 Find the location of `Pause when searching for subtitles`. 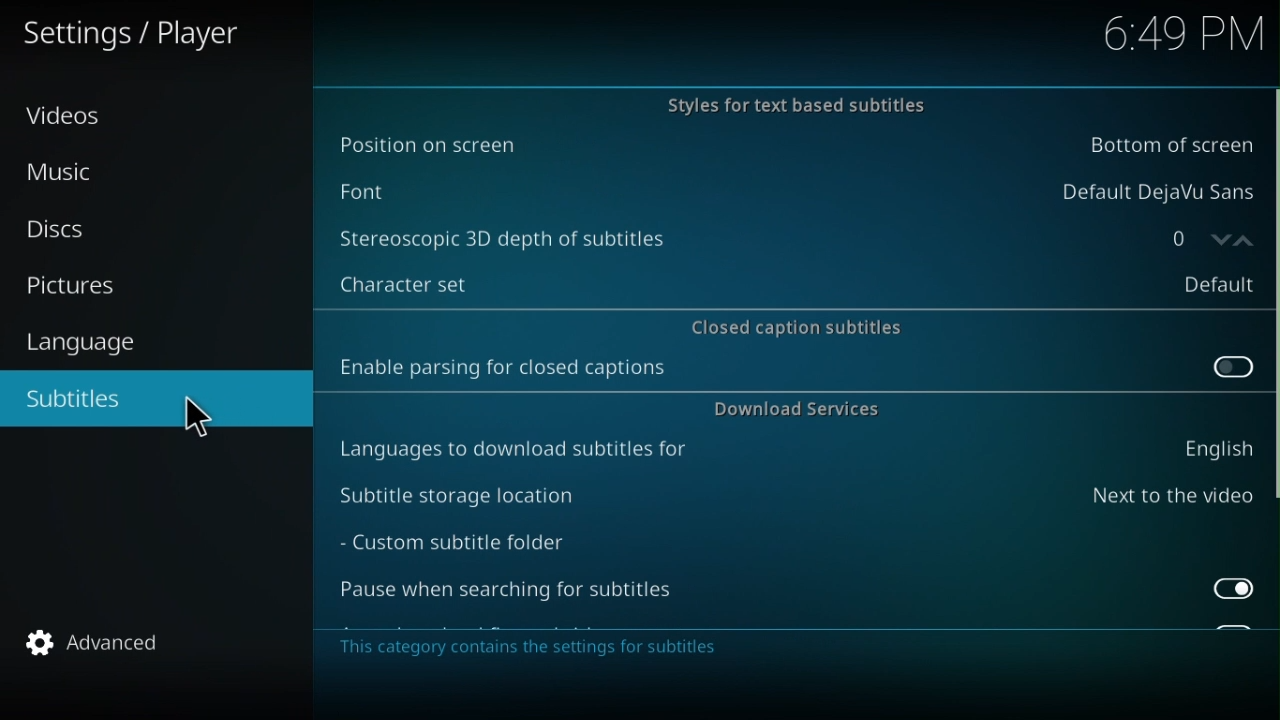

Pause when searching for subtitles is located at coordinates (799, 594).